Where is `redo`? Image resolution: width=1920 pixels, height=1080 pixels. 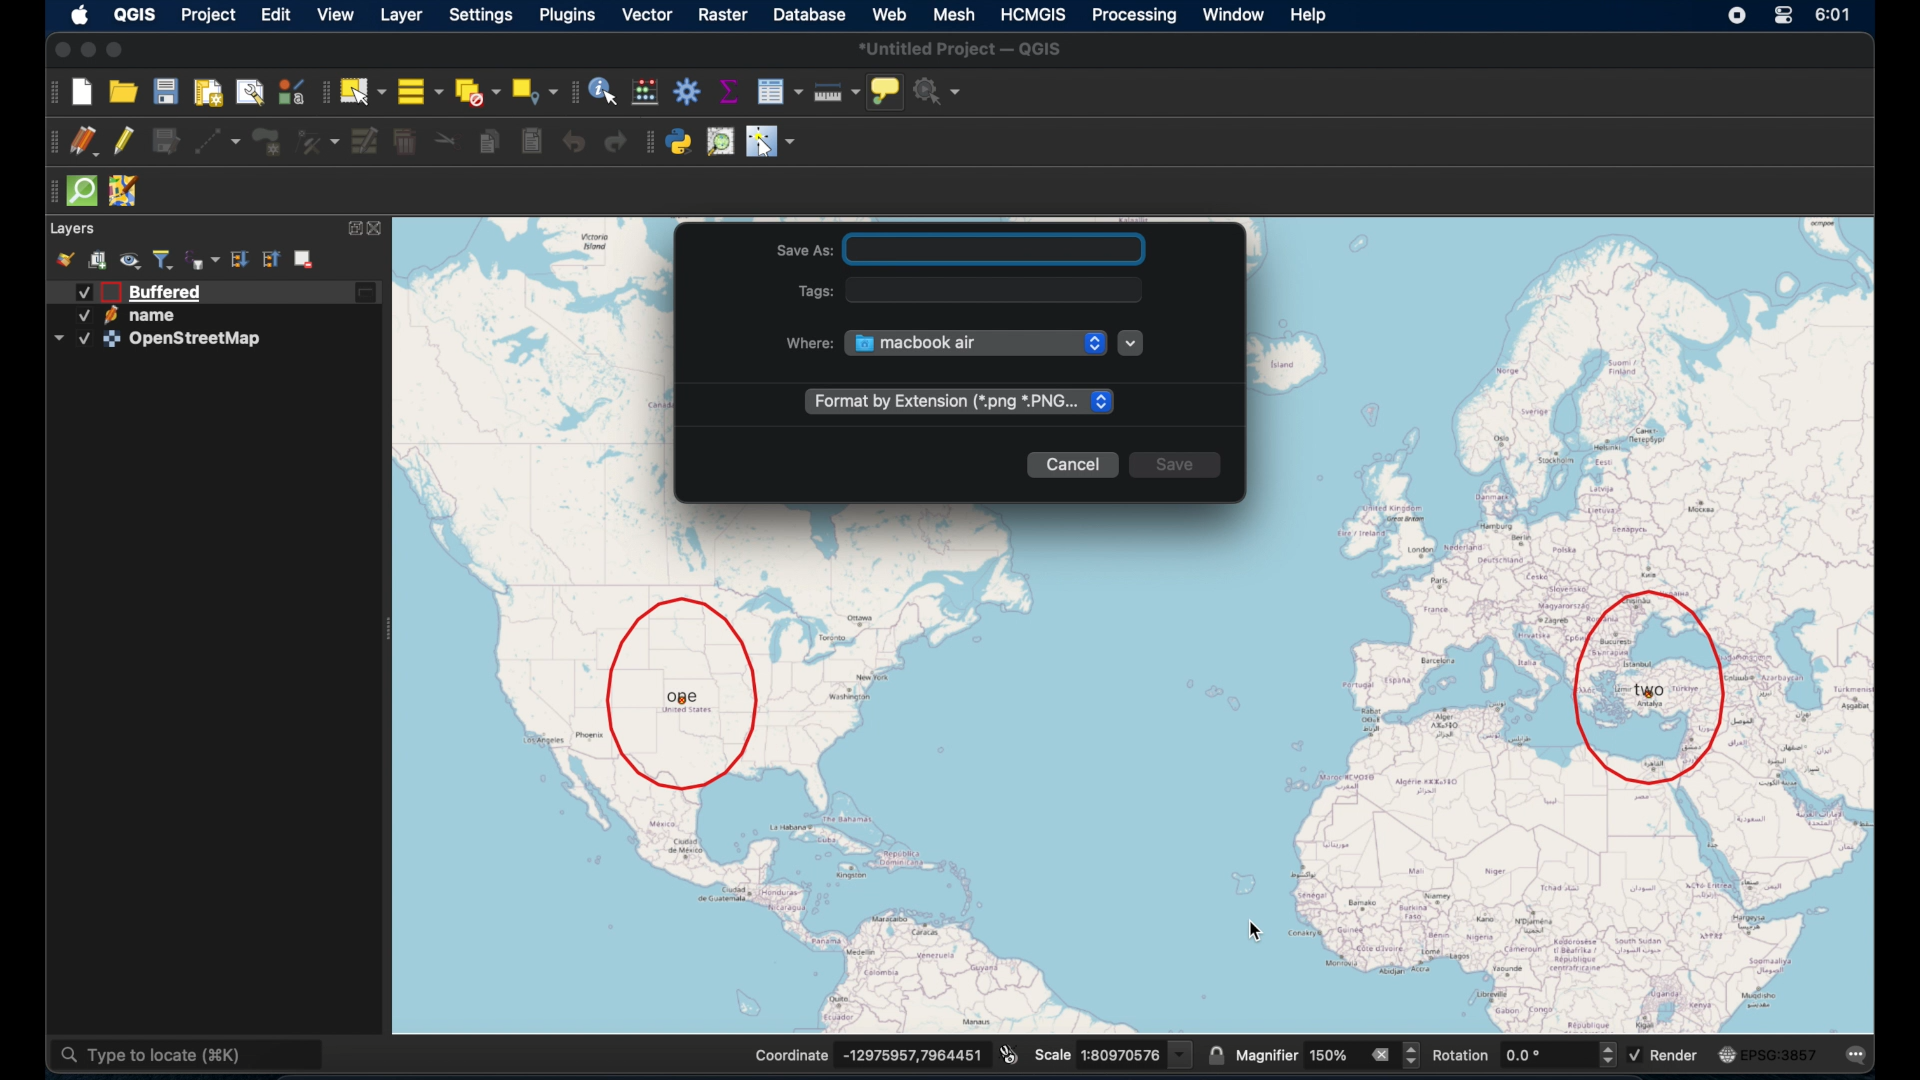 redo is located at coordinates (615, 142).